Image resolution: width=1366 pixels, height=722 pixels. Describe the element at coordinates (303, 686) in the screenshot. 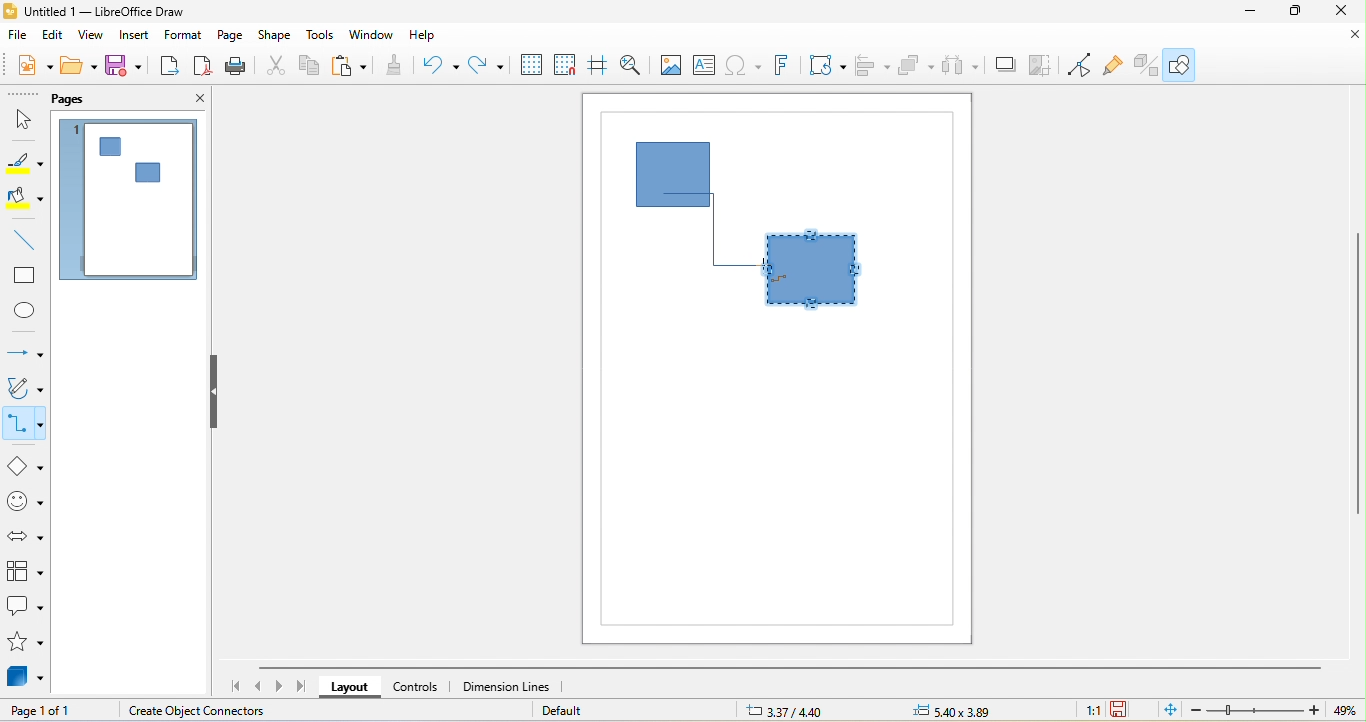

I see `scroll to last page` at that location.